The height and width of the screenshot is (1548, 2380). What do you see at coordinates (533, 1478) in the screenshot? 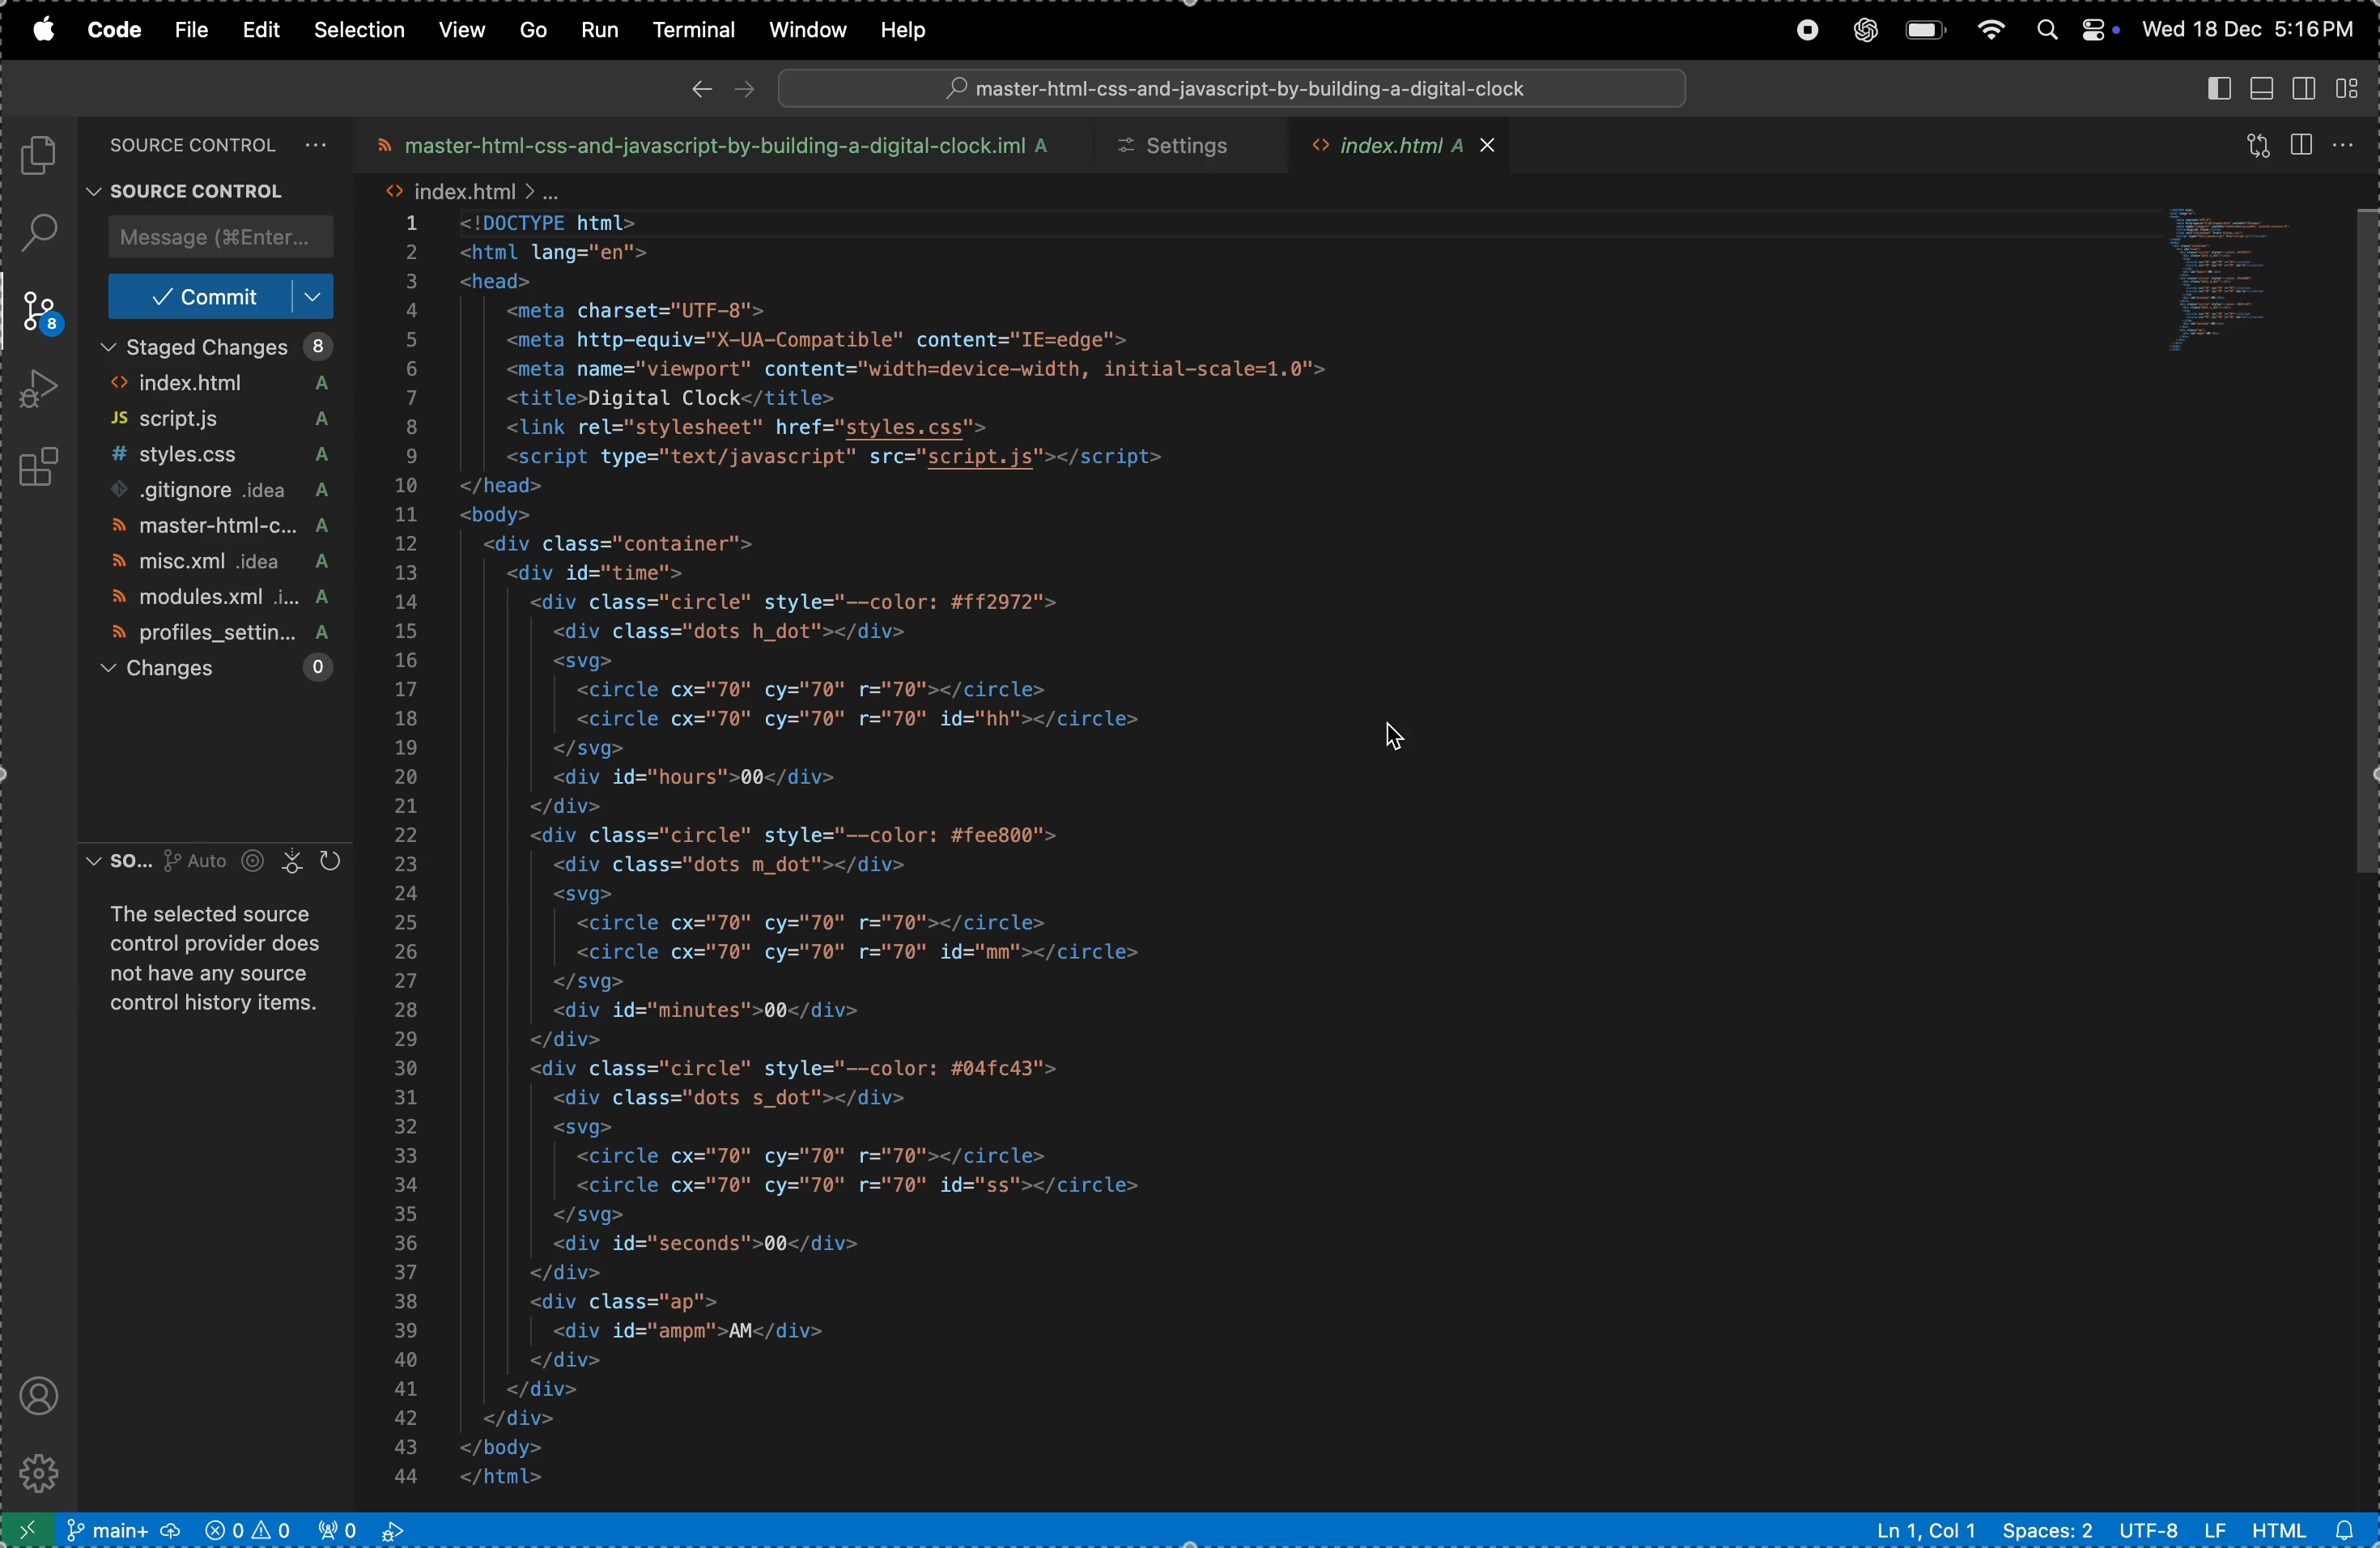
I see `</html>` at bounding box center [533, 1478].